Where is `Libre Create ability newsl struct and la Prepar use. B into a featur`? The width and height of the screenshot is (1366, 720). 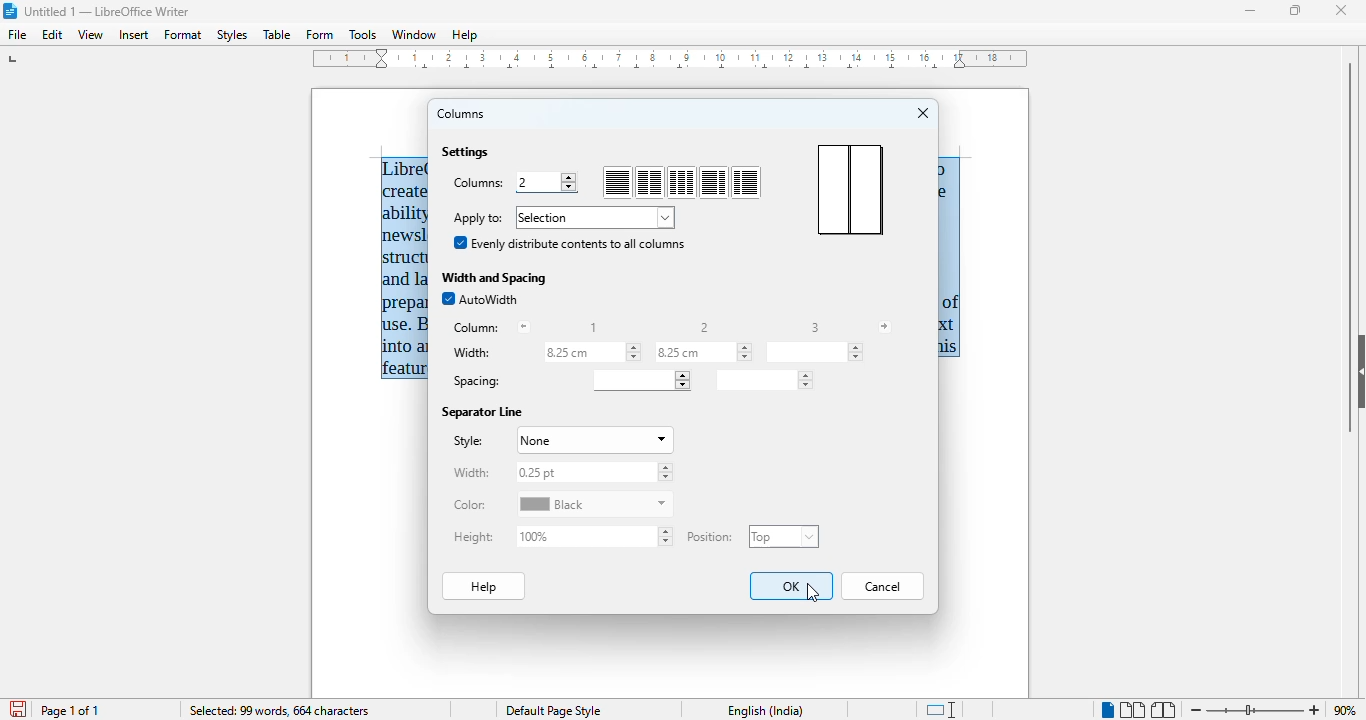
Libre Create ability newsl struct and la Prepar use. B into a featur is located at coordinates (405, 268).